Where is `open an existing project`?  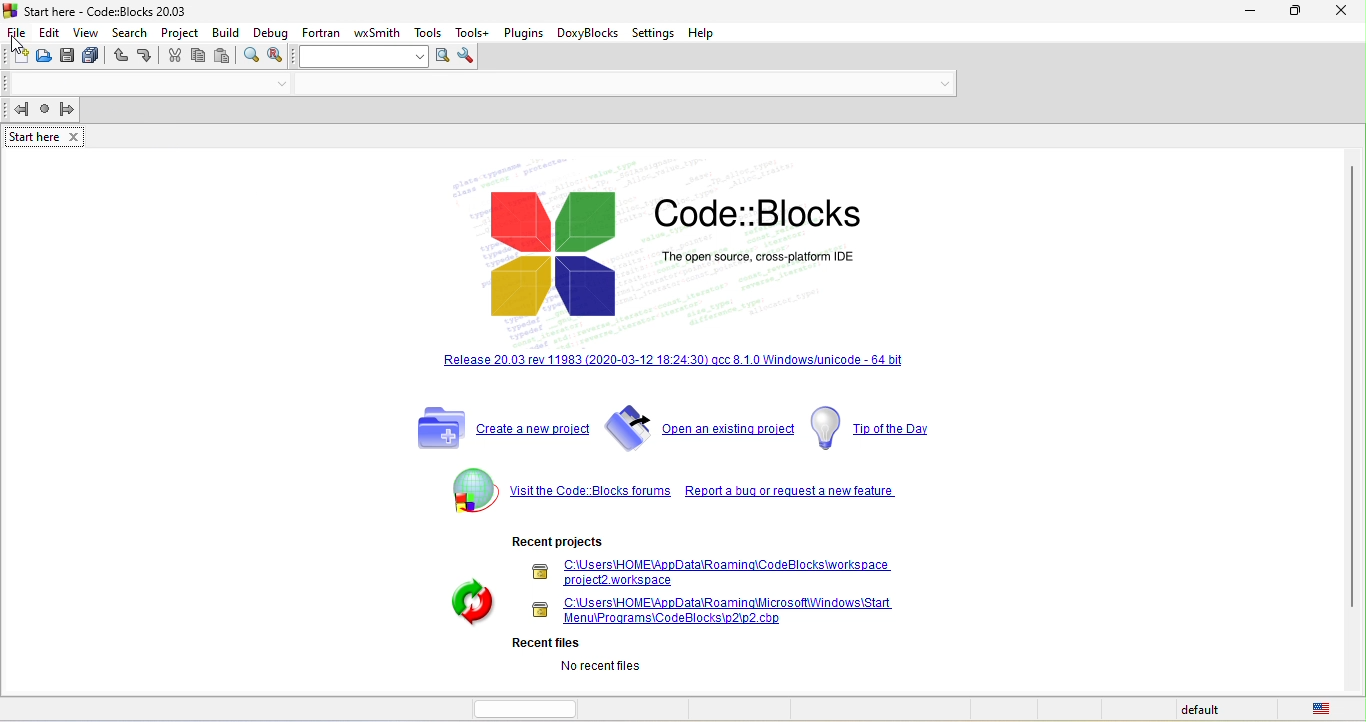 open an existing project is located at coordinates (699, 427).